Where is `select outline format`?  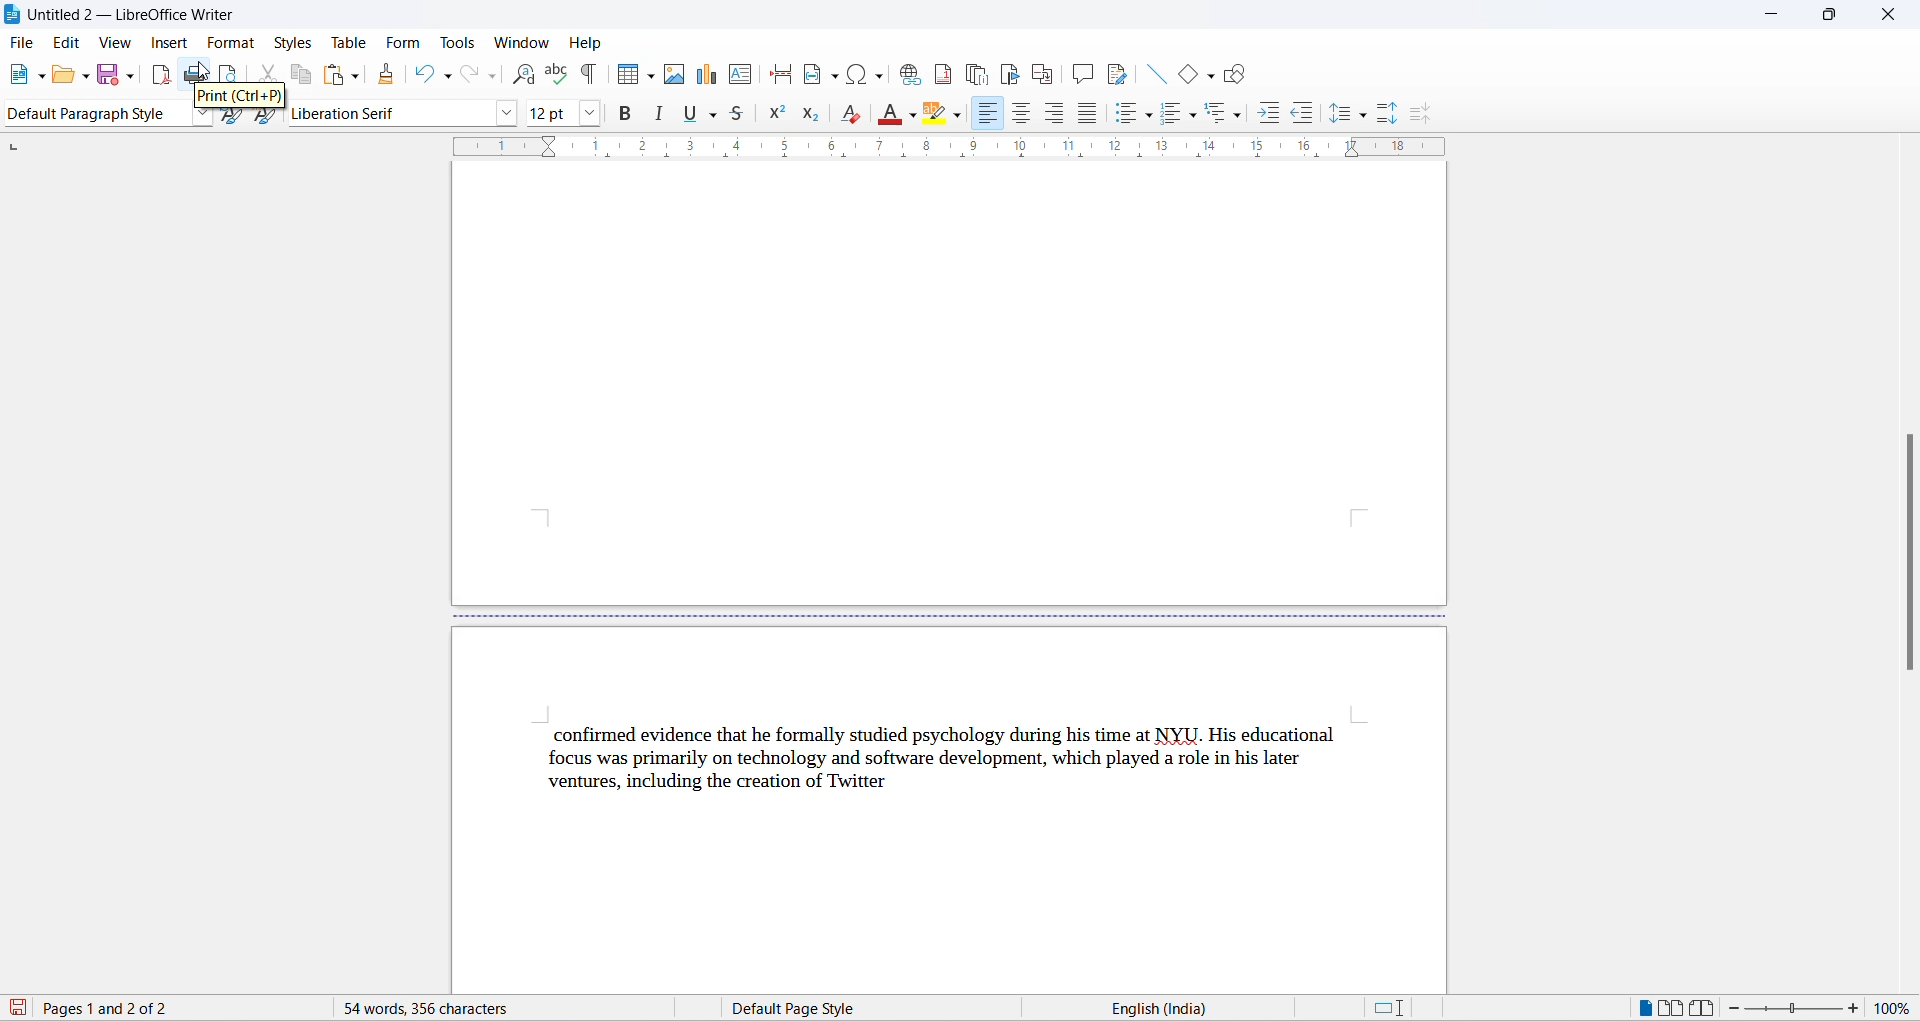
select outline format is located at coordinates (1220, 118).